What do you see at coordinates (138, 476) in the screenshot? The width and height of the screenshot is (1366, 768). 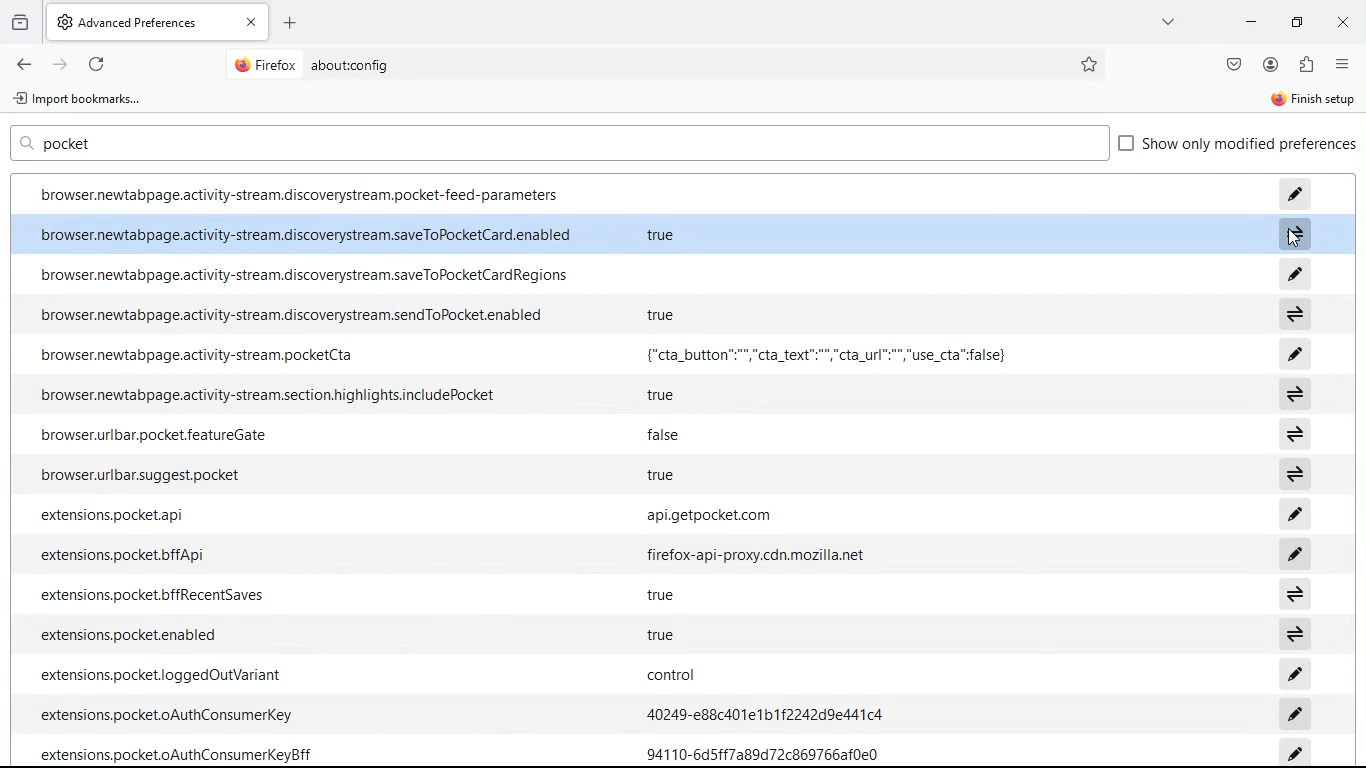 I see `browser.urlbar.suggest.pocket` at bounding box center [138, 476].